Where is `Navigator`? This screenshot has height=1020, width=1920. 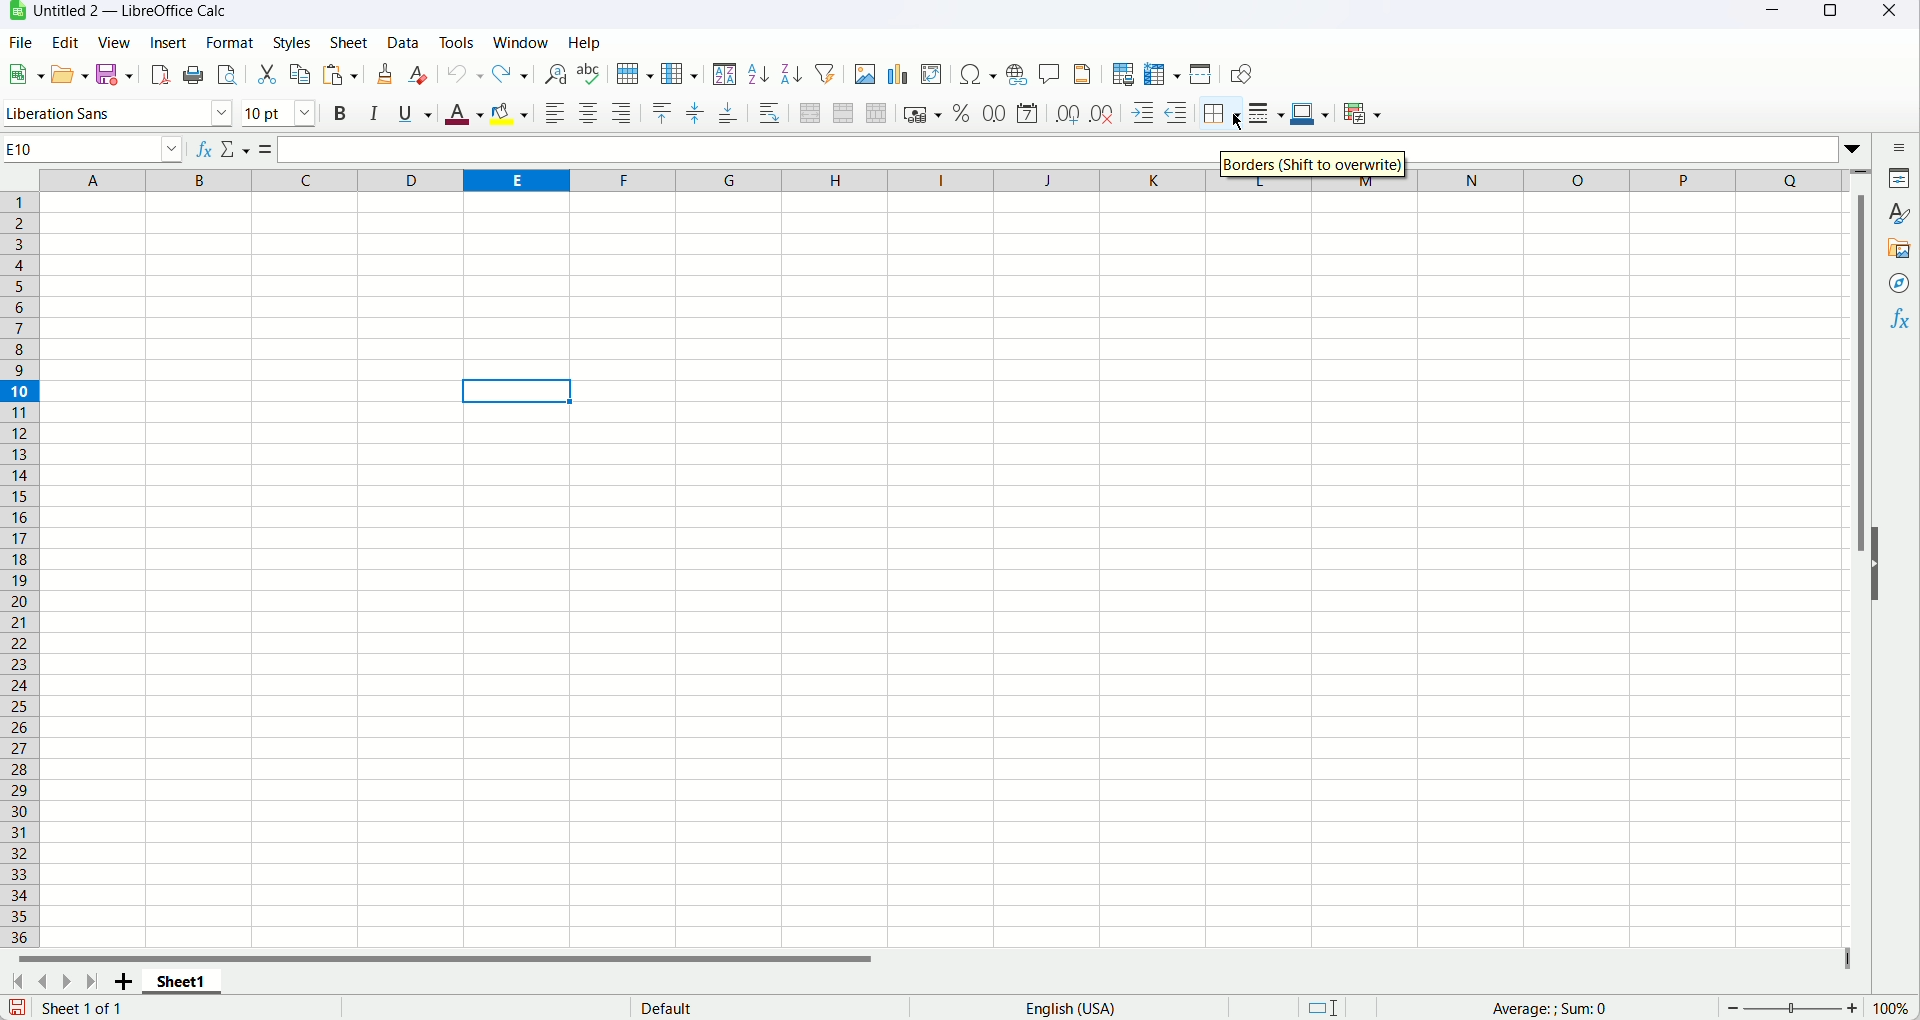 Navigator is located at coordinates (1900, 283).